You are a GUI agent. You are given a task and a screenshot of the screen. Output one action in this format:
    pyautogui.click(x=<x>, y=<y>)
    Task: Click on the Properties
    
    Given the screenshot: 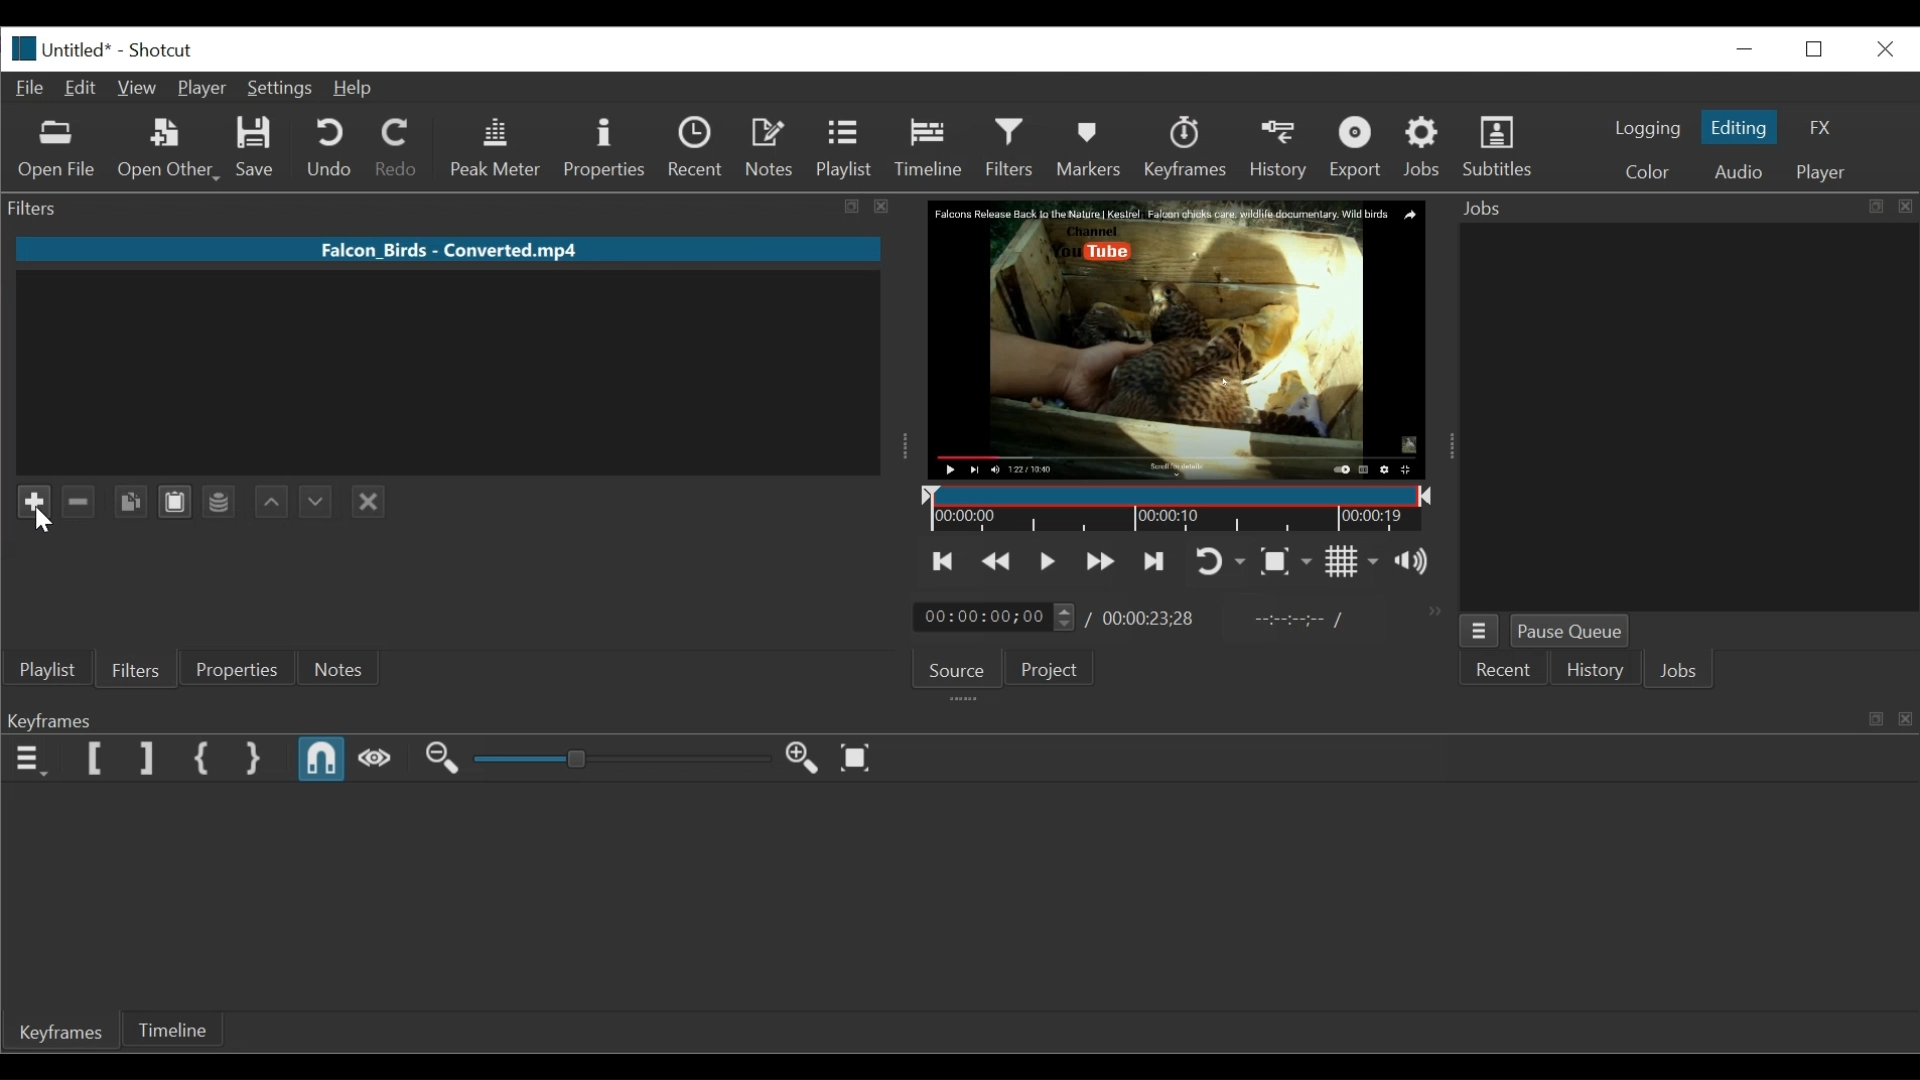 What is the action you would take?
    pyautogui.click(x=241, y=669)
    